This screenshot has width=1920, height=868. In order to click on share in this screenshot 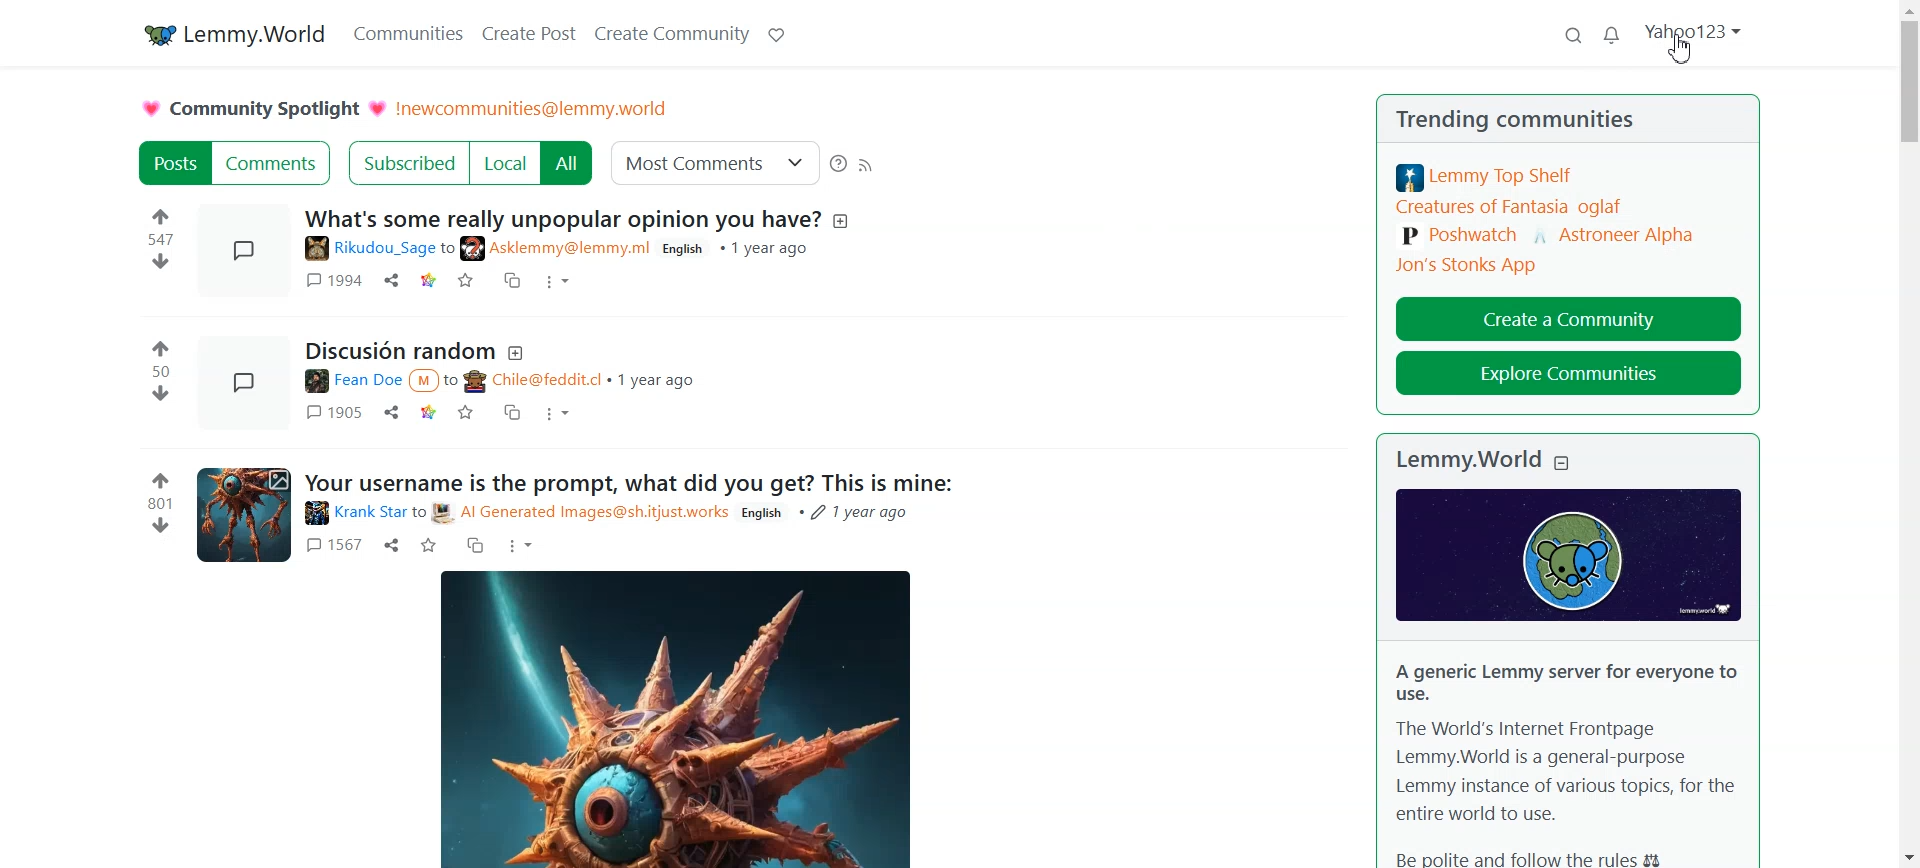, I will do `click(393, 414)`.